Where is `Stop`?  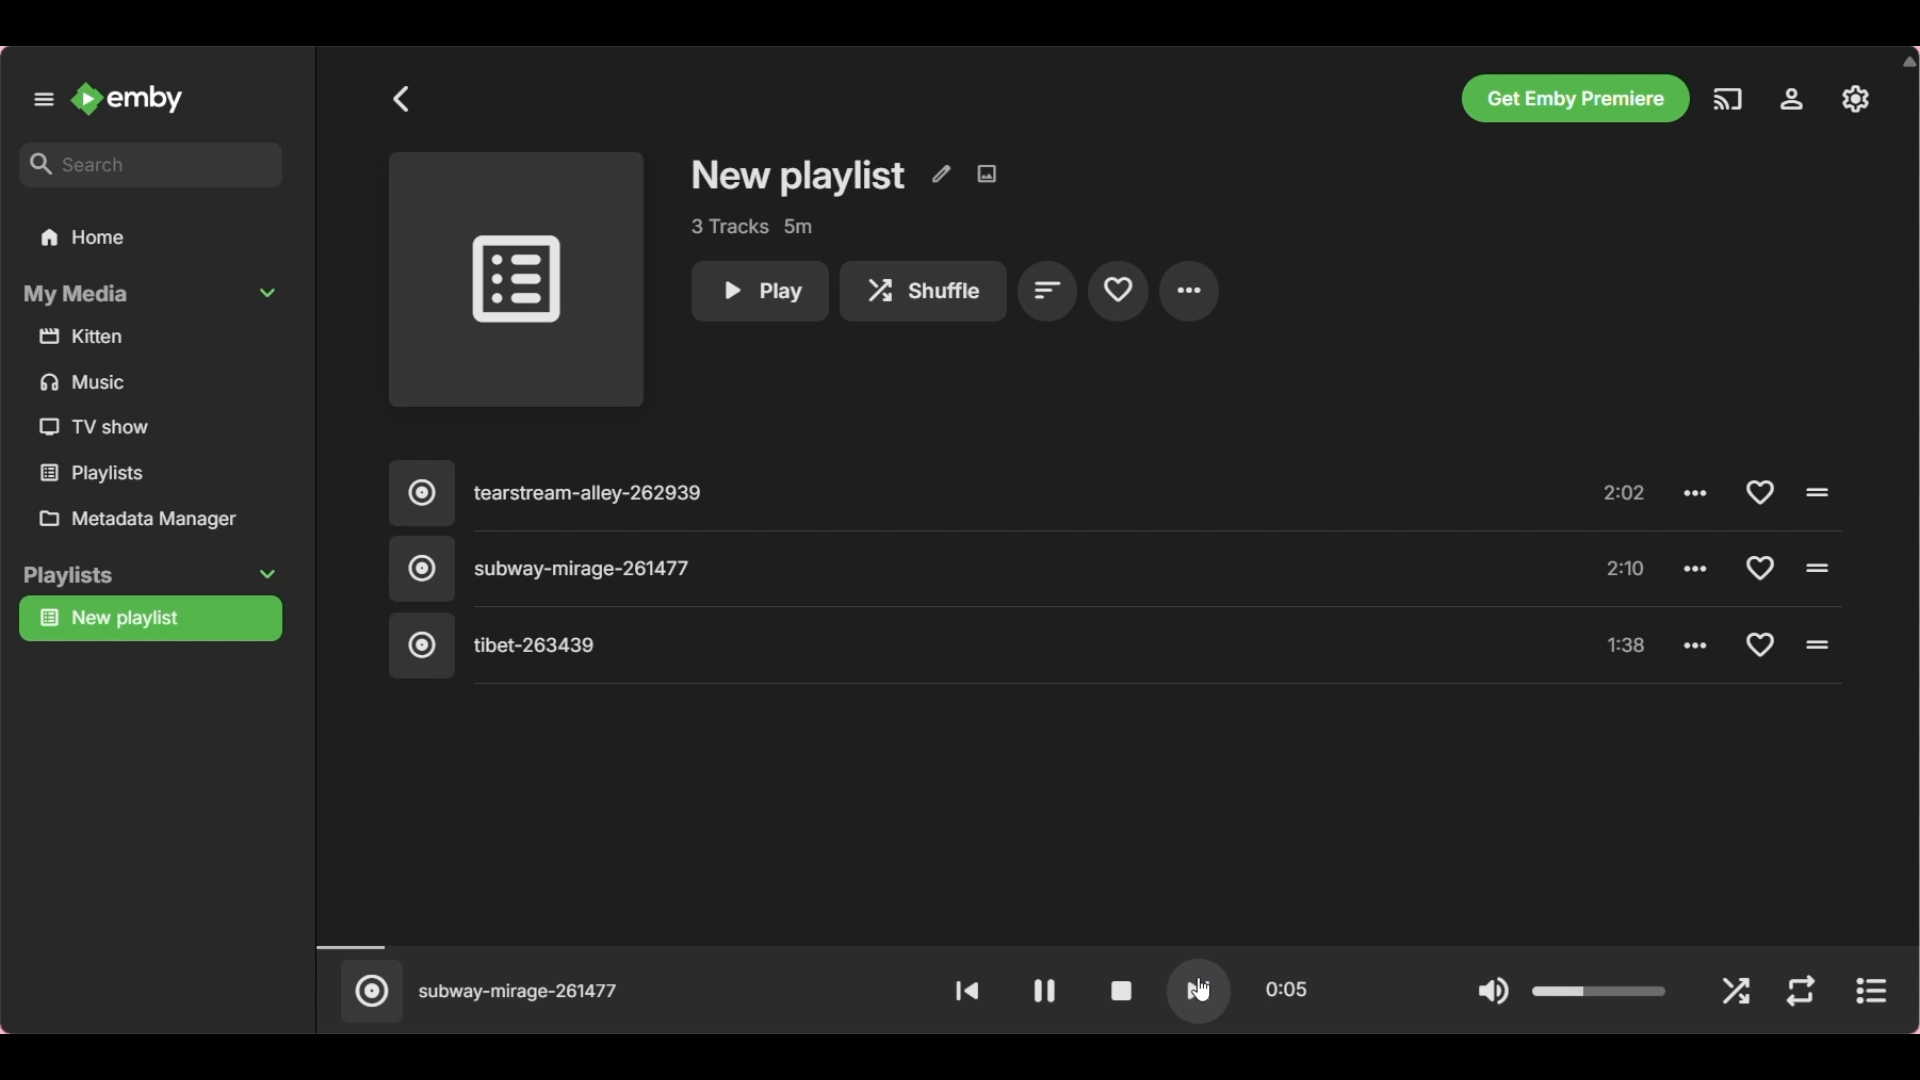 Stop is located at coordinates (1125, 990).